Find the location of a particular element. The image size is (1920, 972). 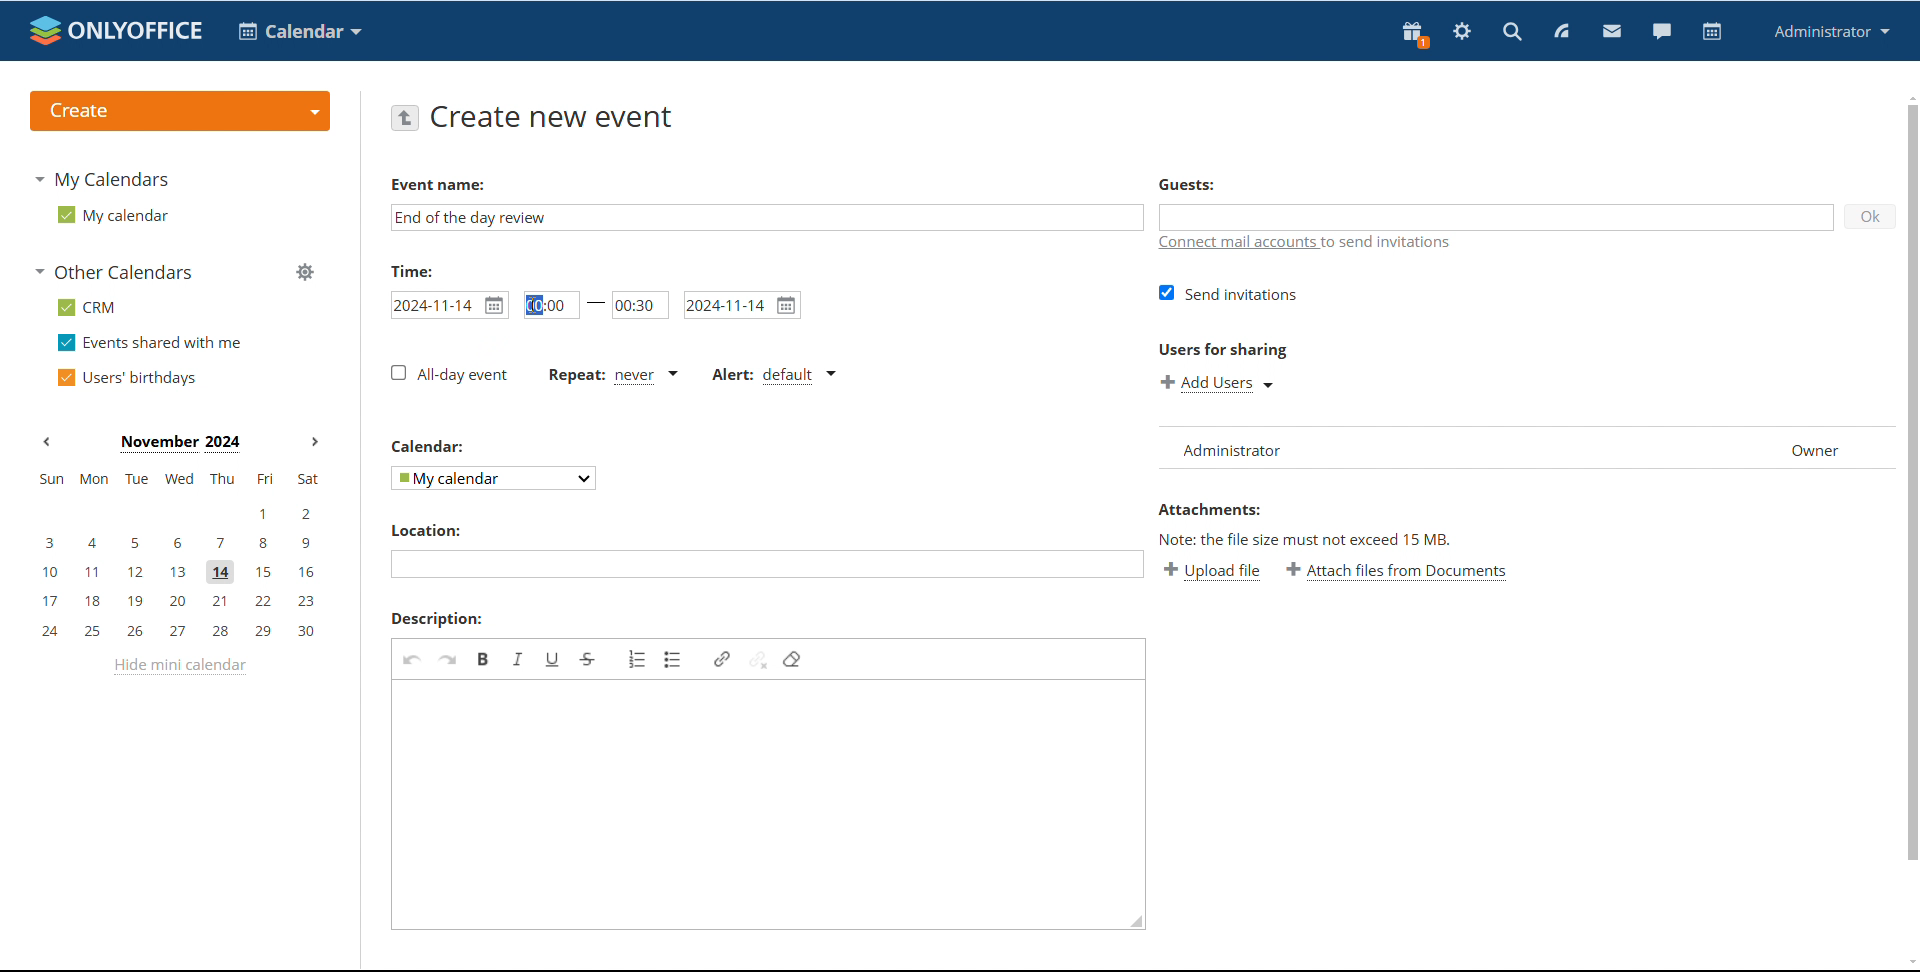

set end time is located at coordinates (640, 305).